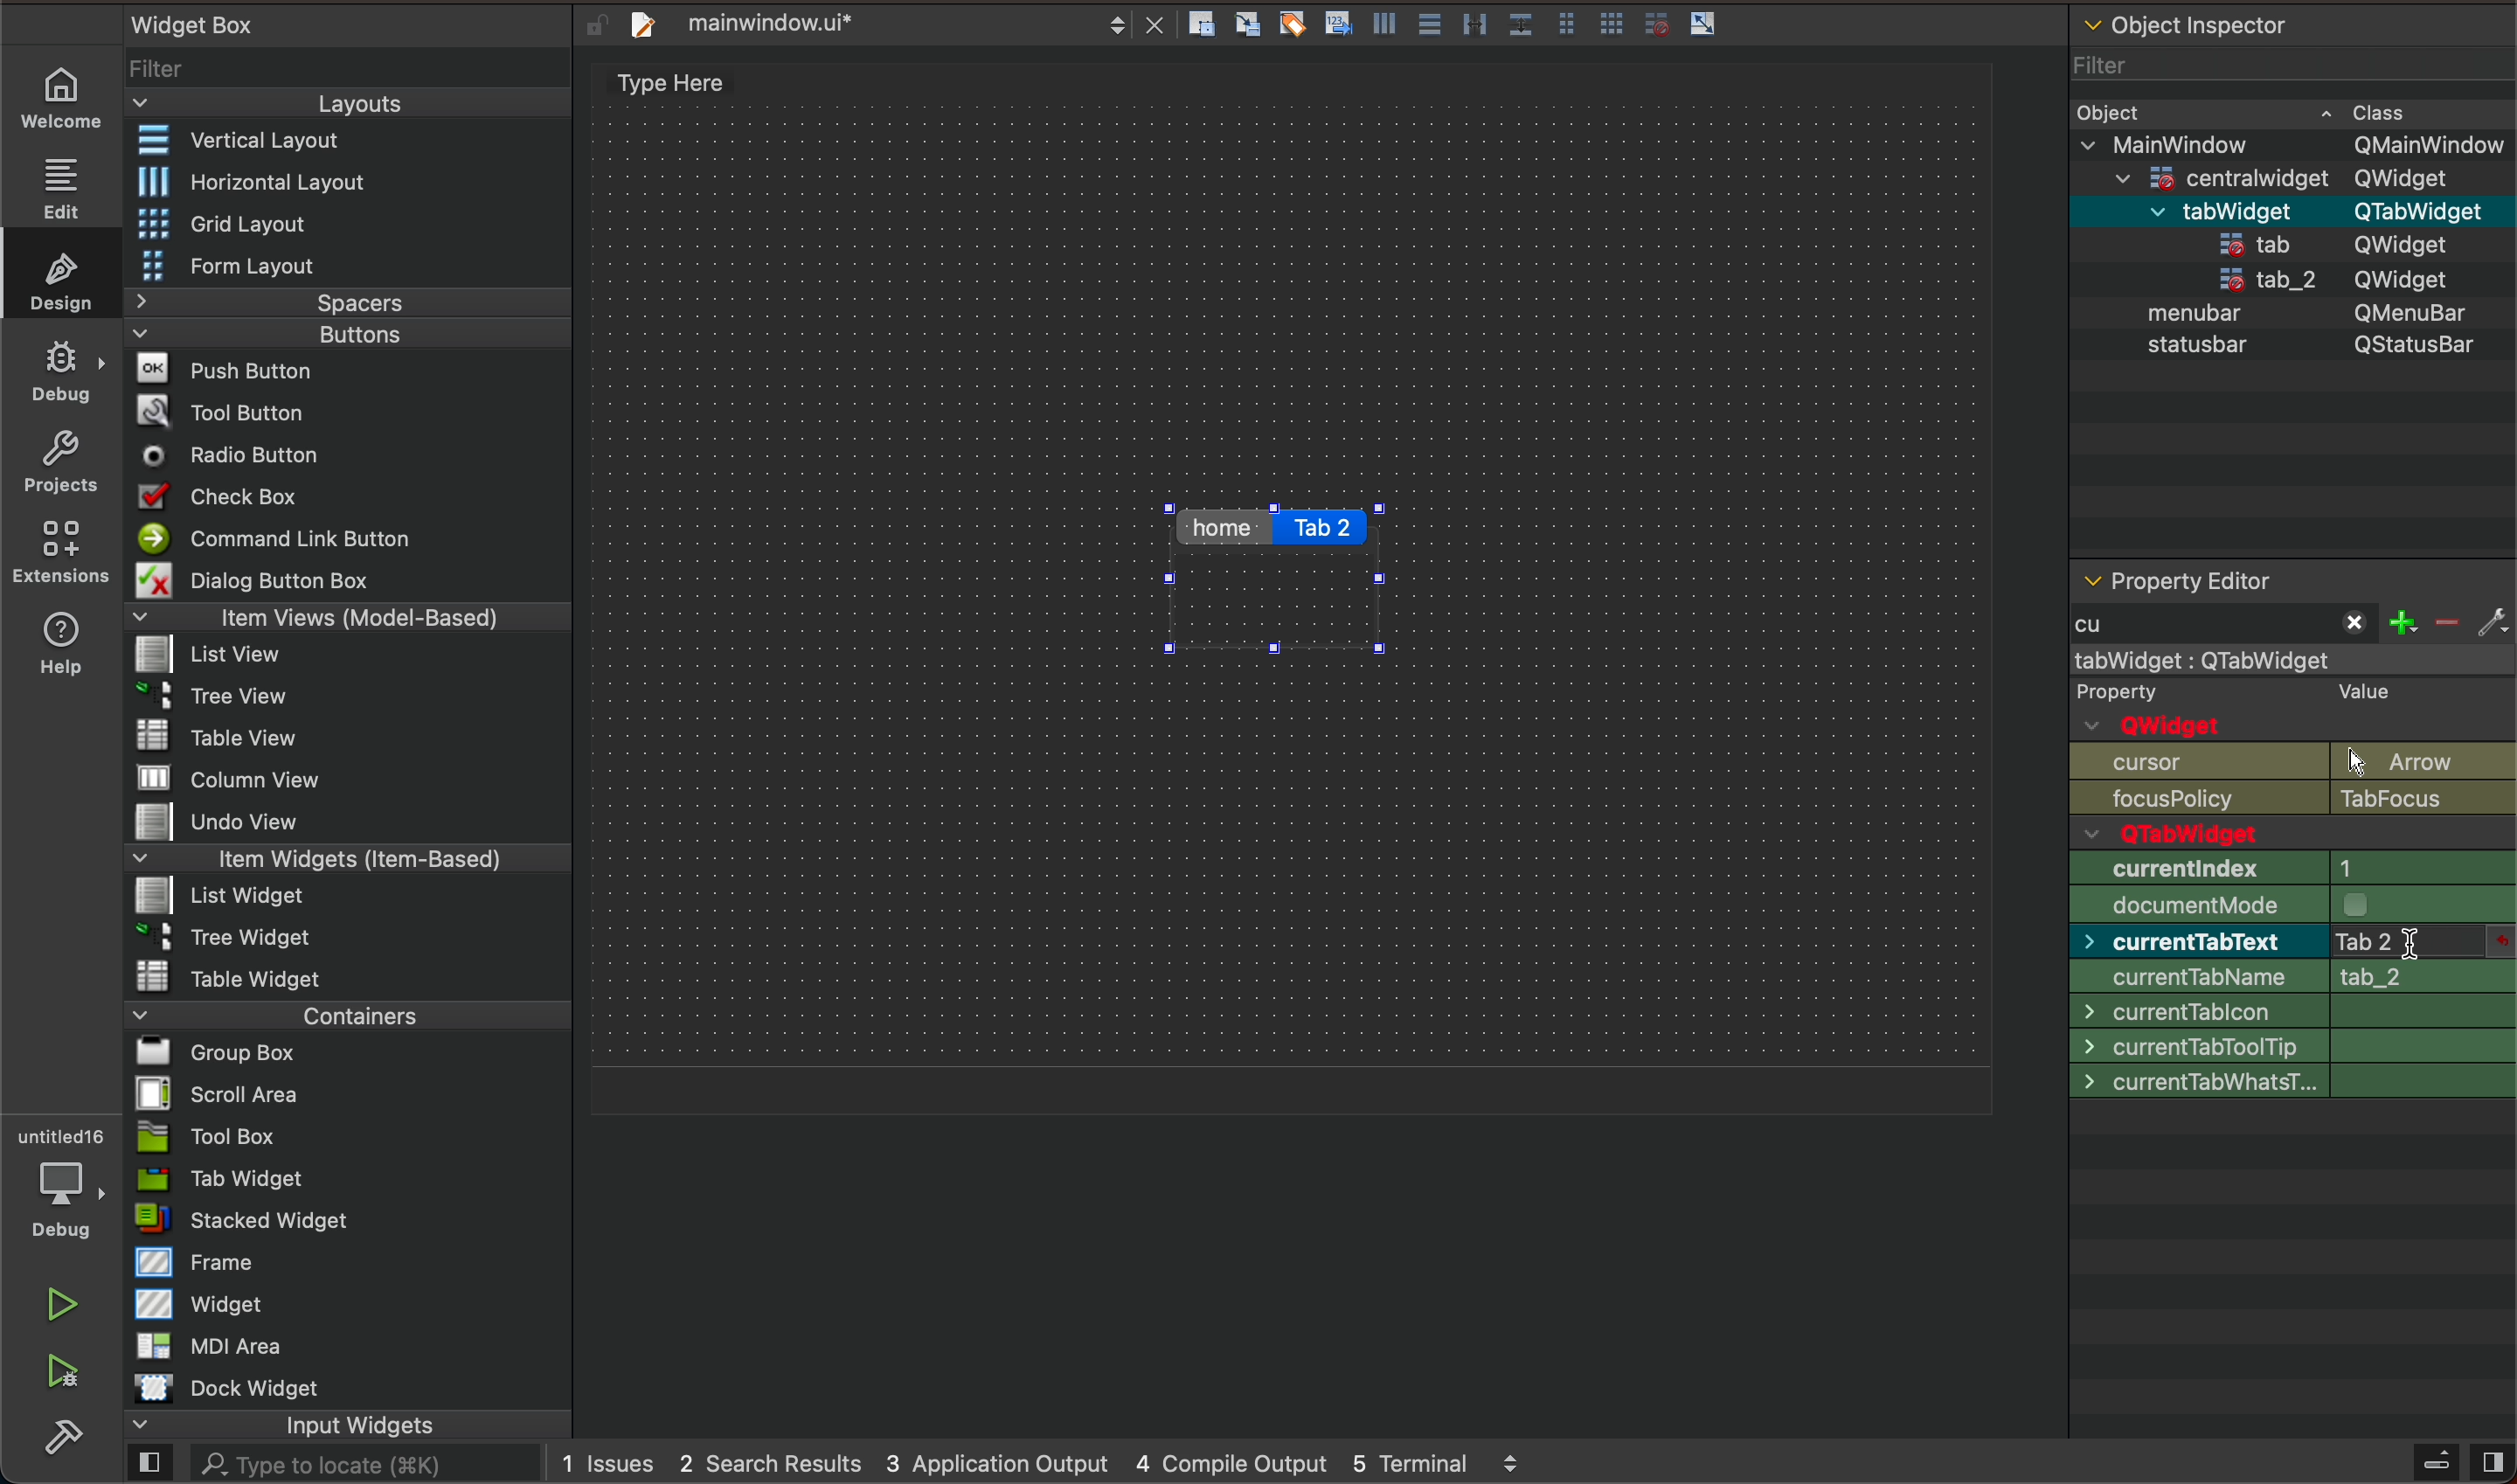  What do you see at coordinates (2202, 349) in the screenshot?
I see `statusbar` at bounding box center [2202, 349].